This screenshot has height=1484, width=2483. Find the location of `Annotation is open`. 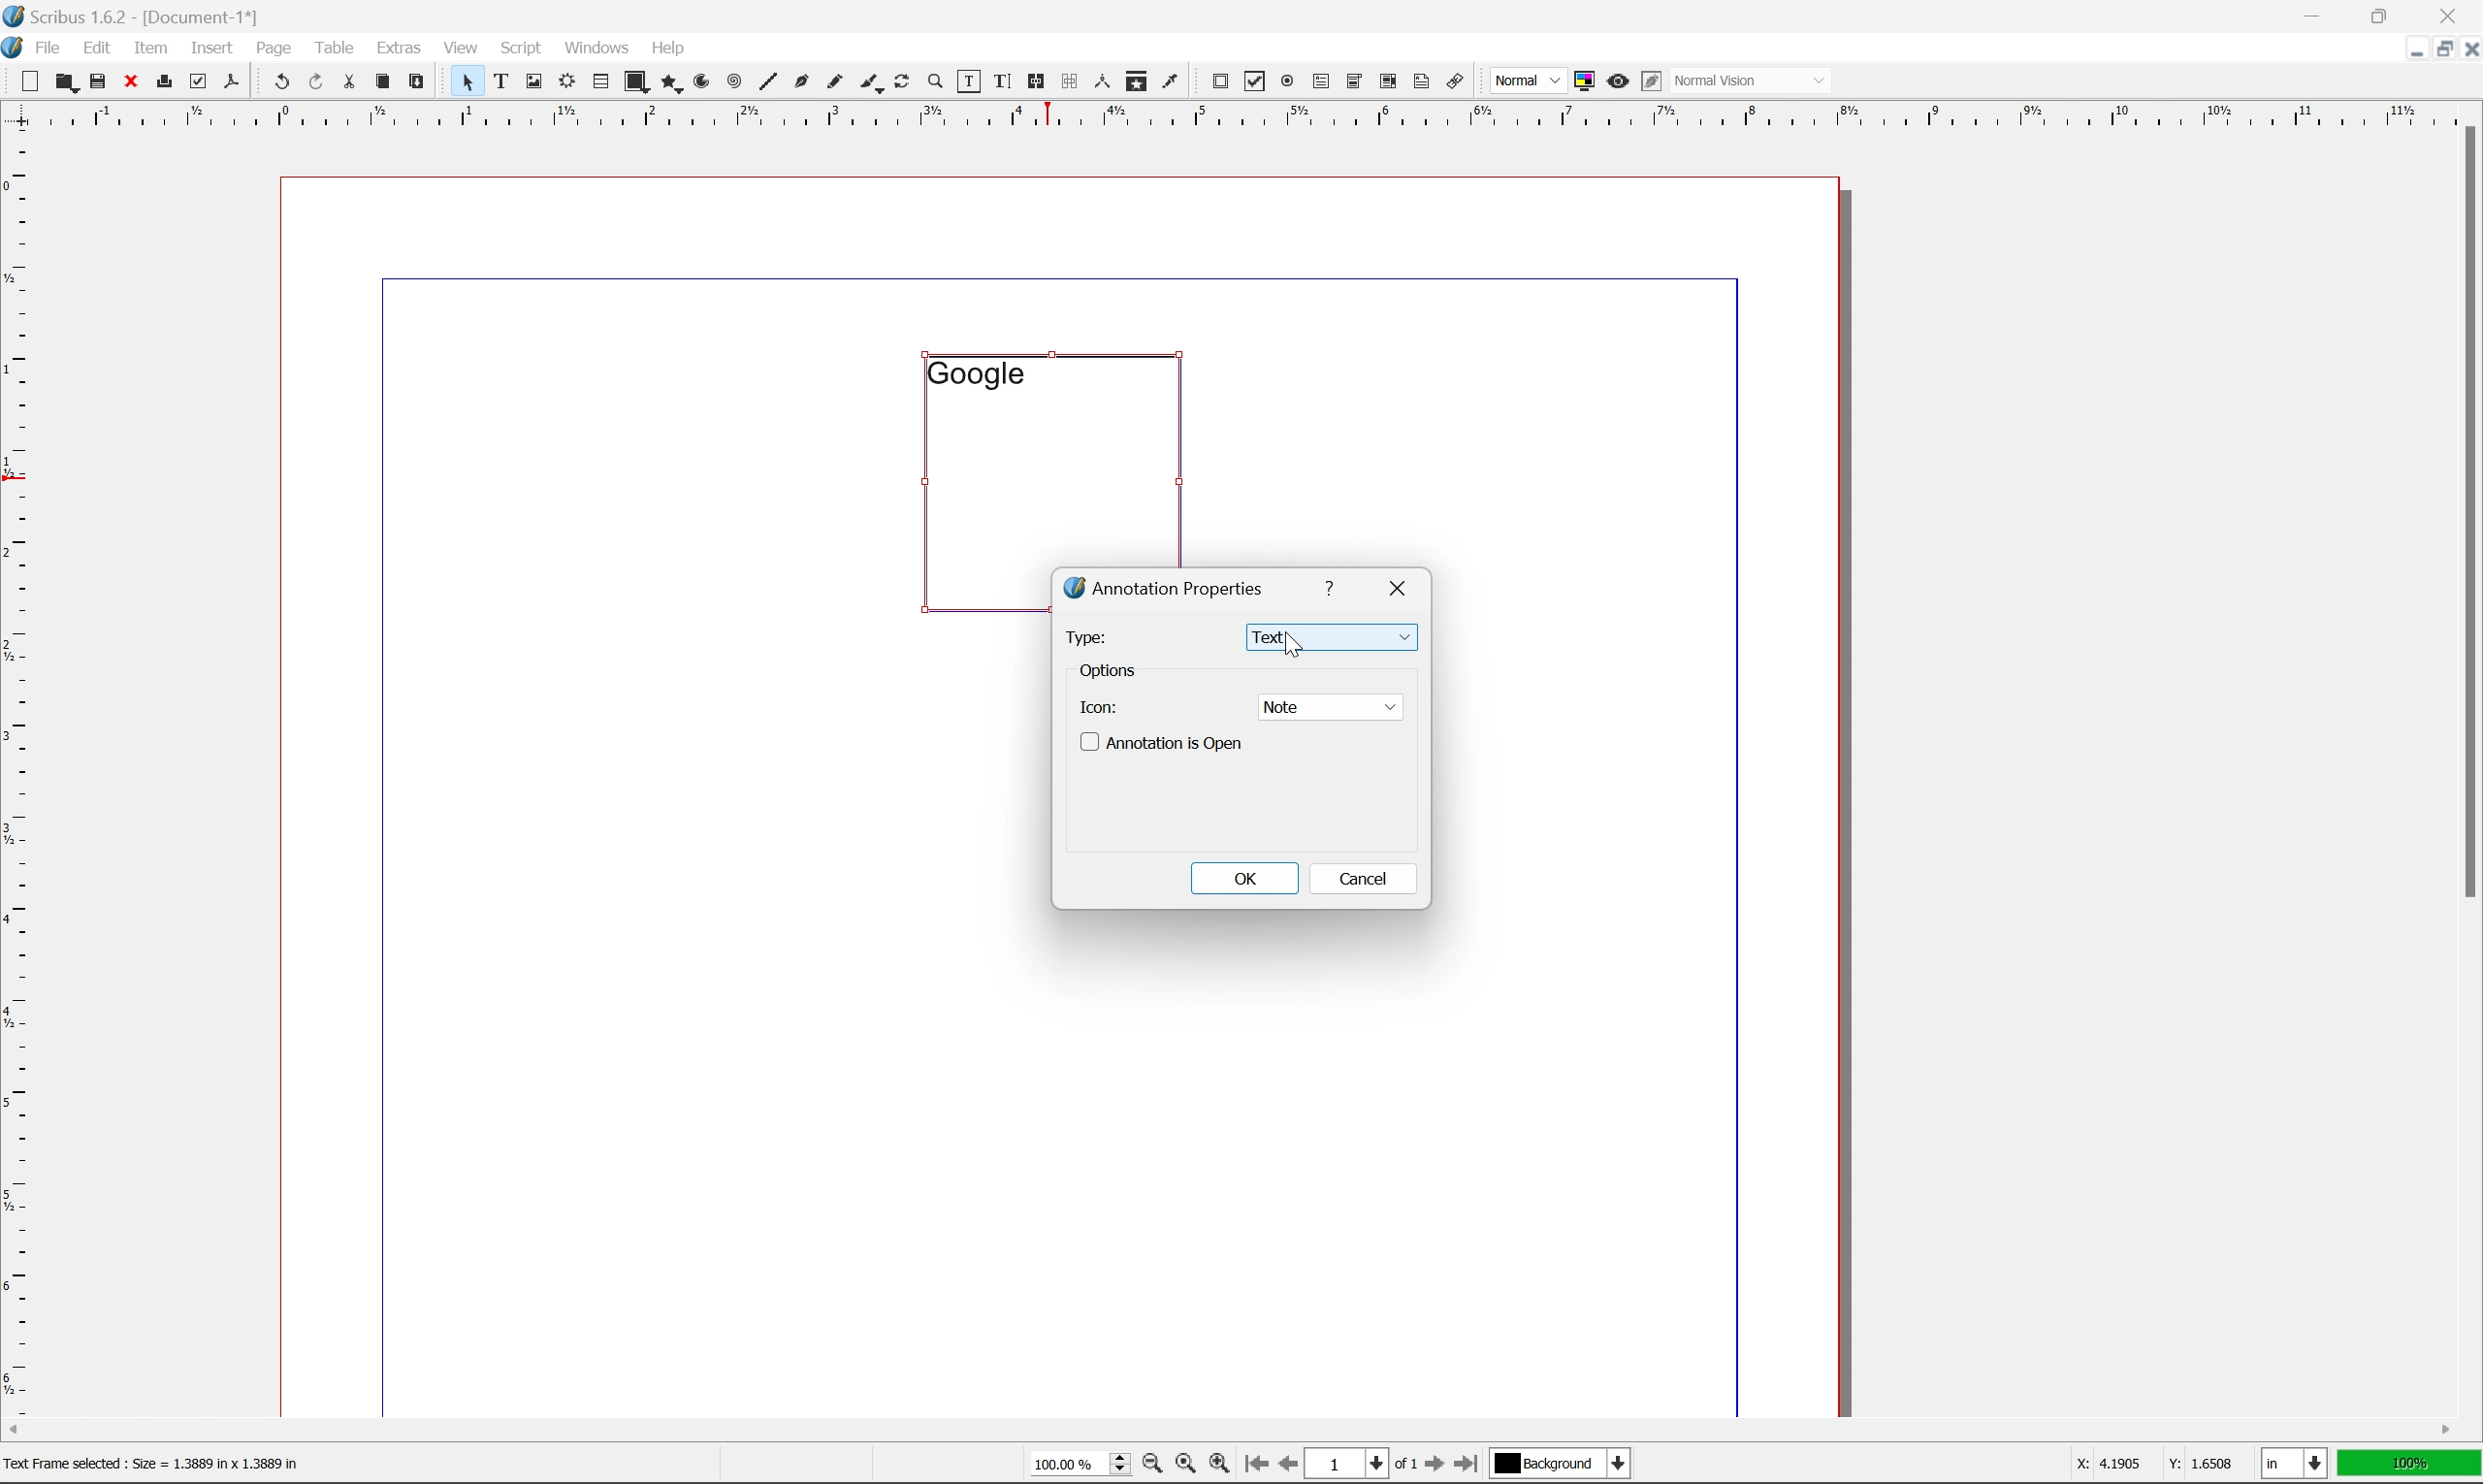

Annotation is open is located at coordinates (1163, 743).